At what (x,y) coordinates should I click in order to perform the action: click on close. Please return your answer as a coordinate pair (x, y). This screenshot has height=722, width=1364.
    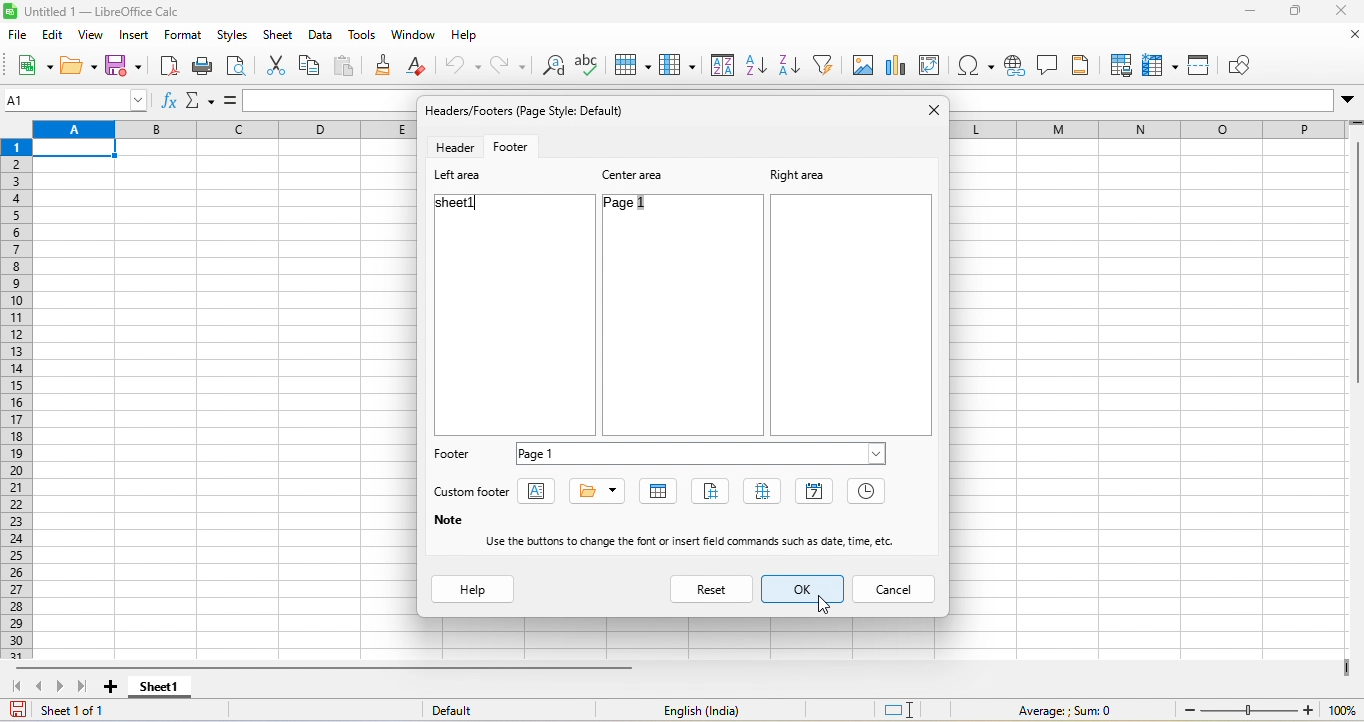
    Looking at the image, I should click on (932, 110).